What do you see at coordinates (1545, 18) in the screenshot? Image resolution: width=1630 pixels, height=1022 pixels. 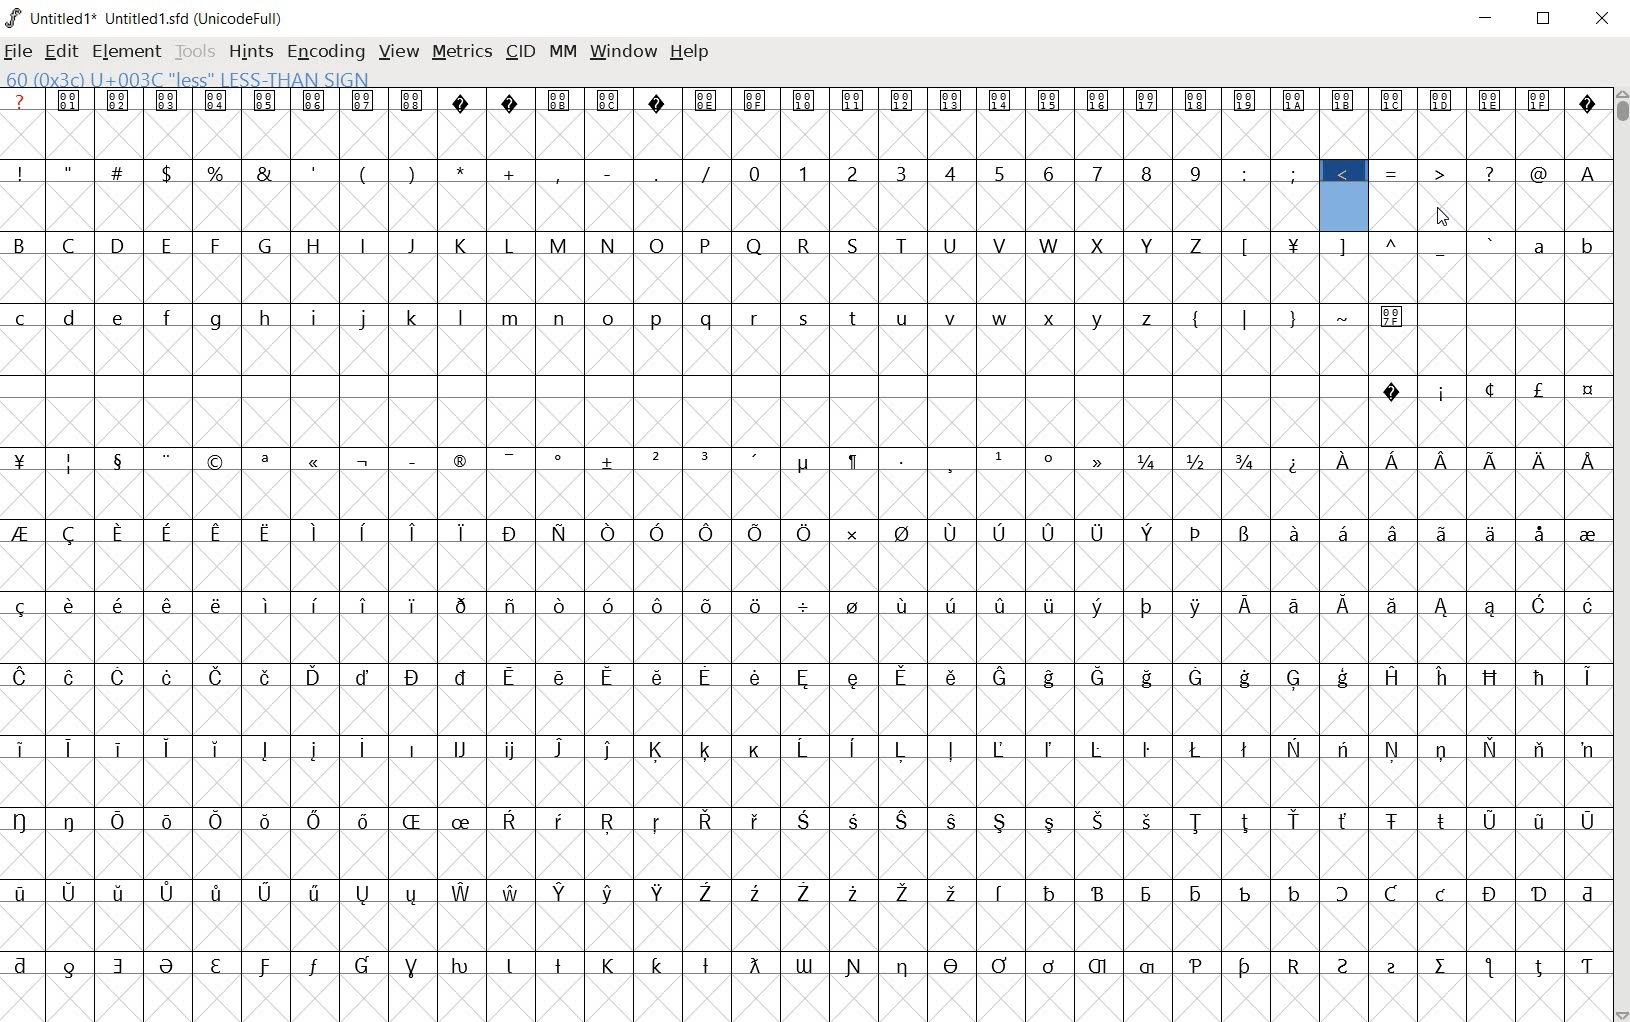 I see `restore down` at bounding box center [1545, 18].